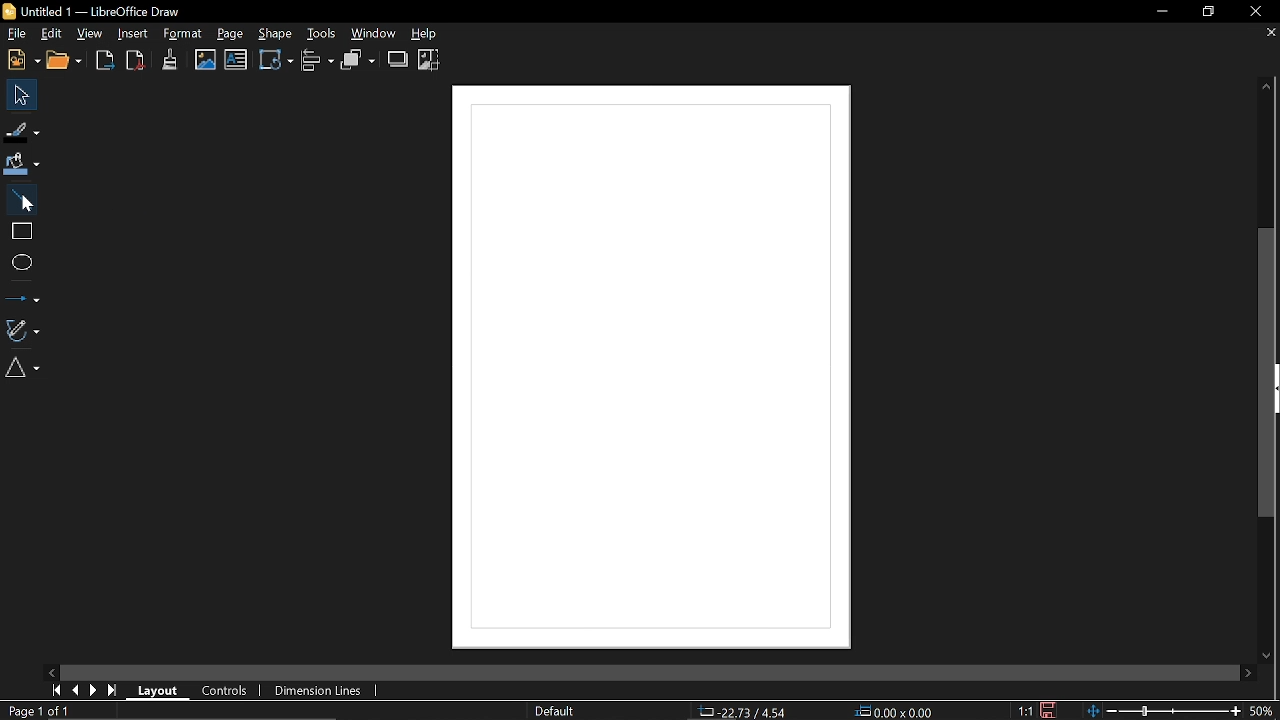 This screenshot has width=1280, height=720. Describe the element at coordinates (258, 712) in the screenshot. I see `Current diagram` at that location.